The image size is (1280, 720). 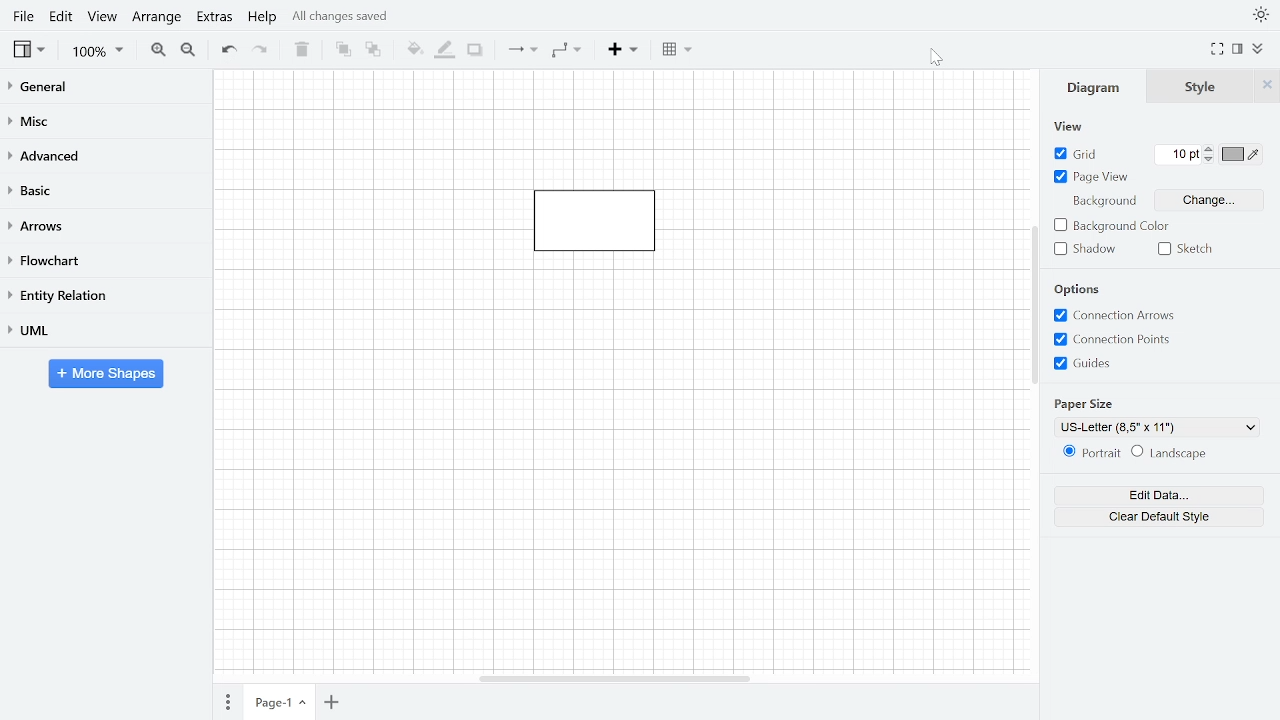 What do you see at coordinates (1079, 290) in the screenshot?
I see `Options` at bounding box center [1079, 290].